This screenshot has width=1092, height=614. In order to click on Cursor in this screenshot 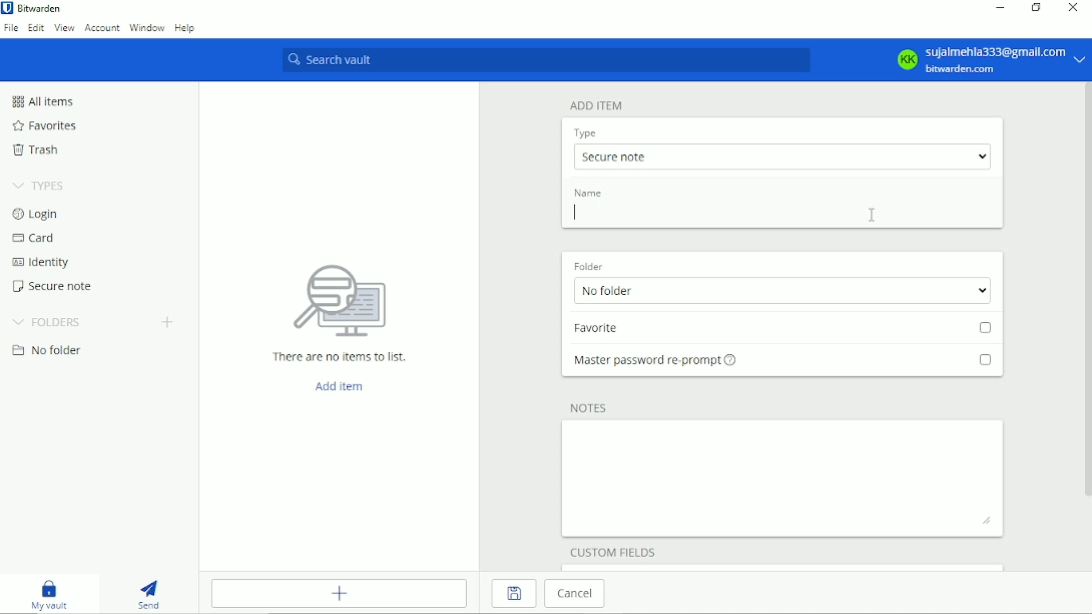, I will do `click(573, 213)`.